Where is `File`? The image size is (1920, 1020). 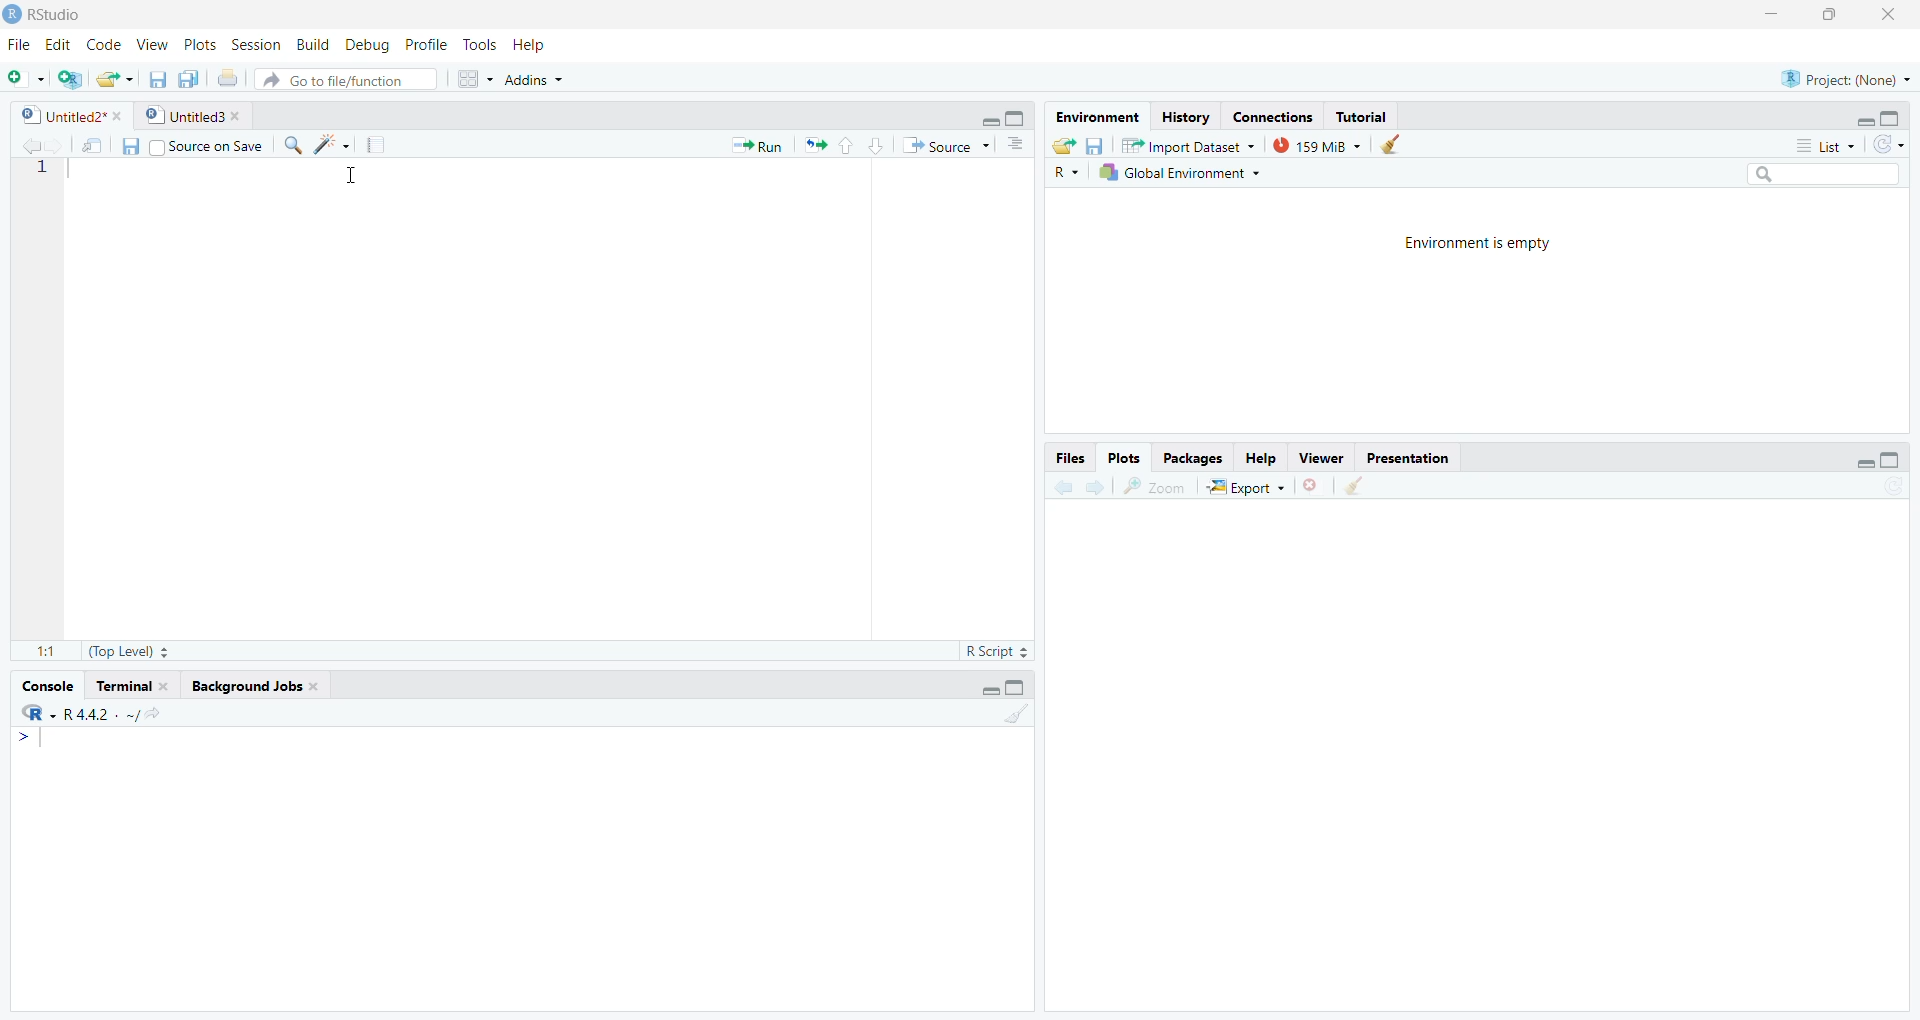
File is located at coordinates (19, 44).